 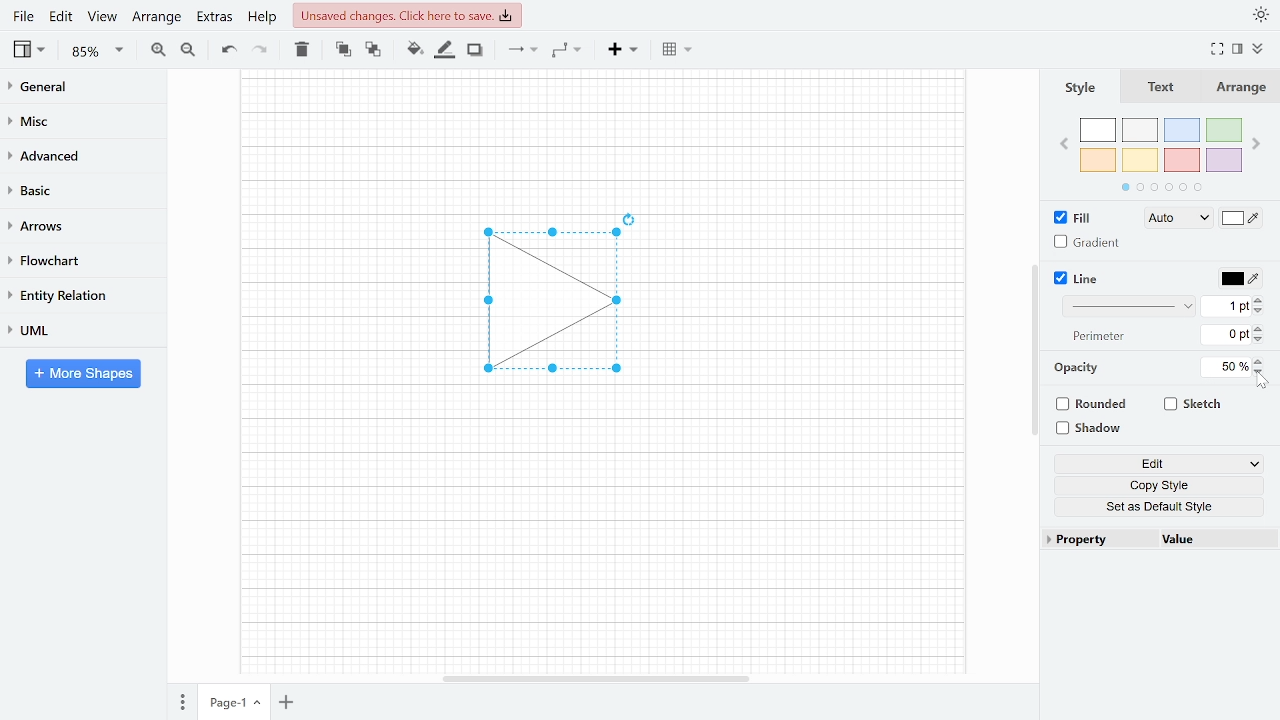 I want to click on Arrange, so click(x=1239, y=87).